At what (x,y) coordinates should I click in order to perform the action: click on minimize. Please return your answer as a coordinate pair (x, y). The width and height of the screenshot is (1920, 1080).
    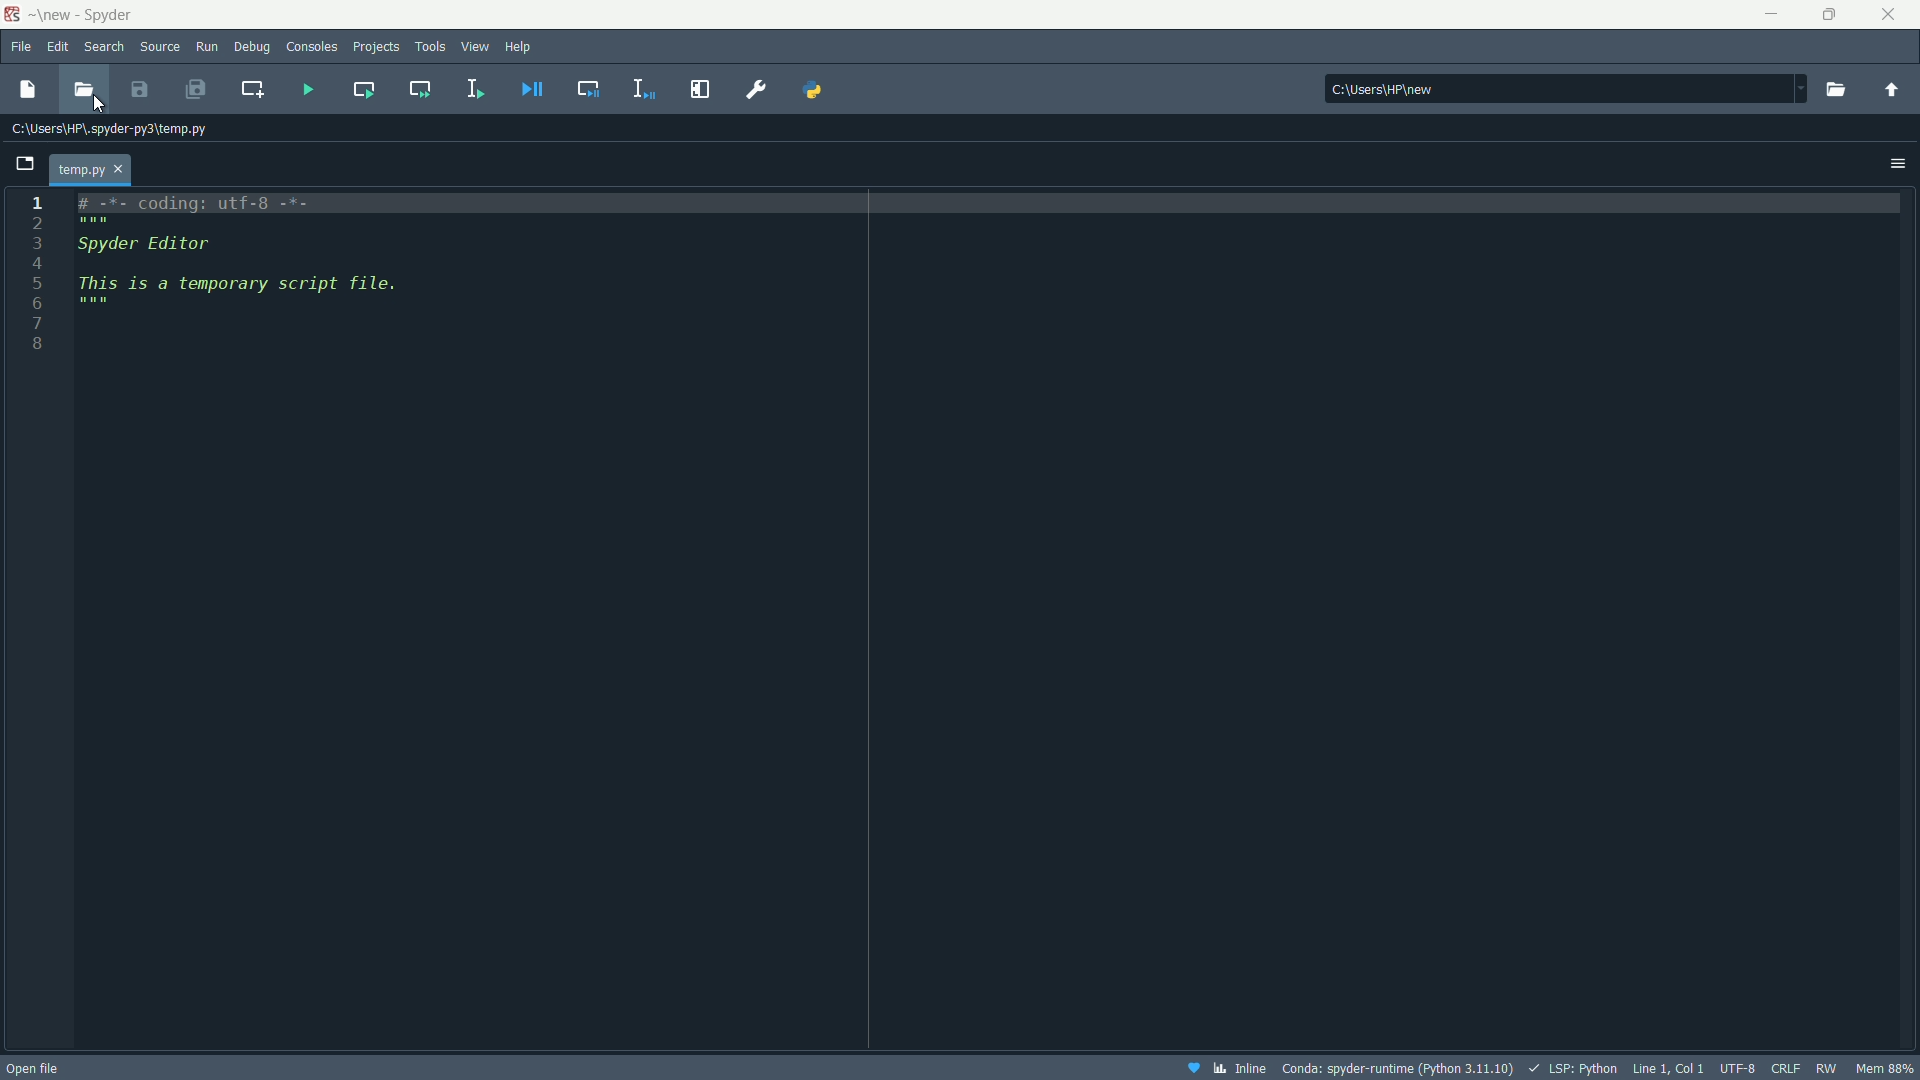
    Looking at the image, I should click on (1769, 15).